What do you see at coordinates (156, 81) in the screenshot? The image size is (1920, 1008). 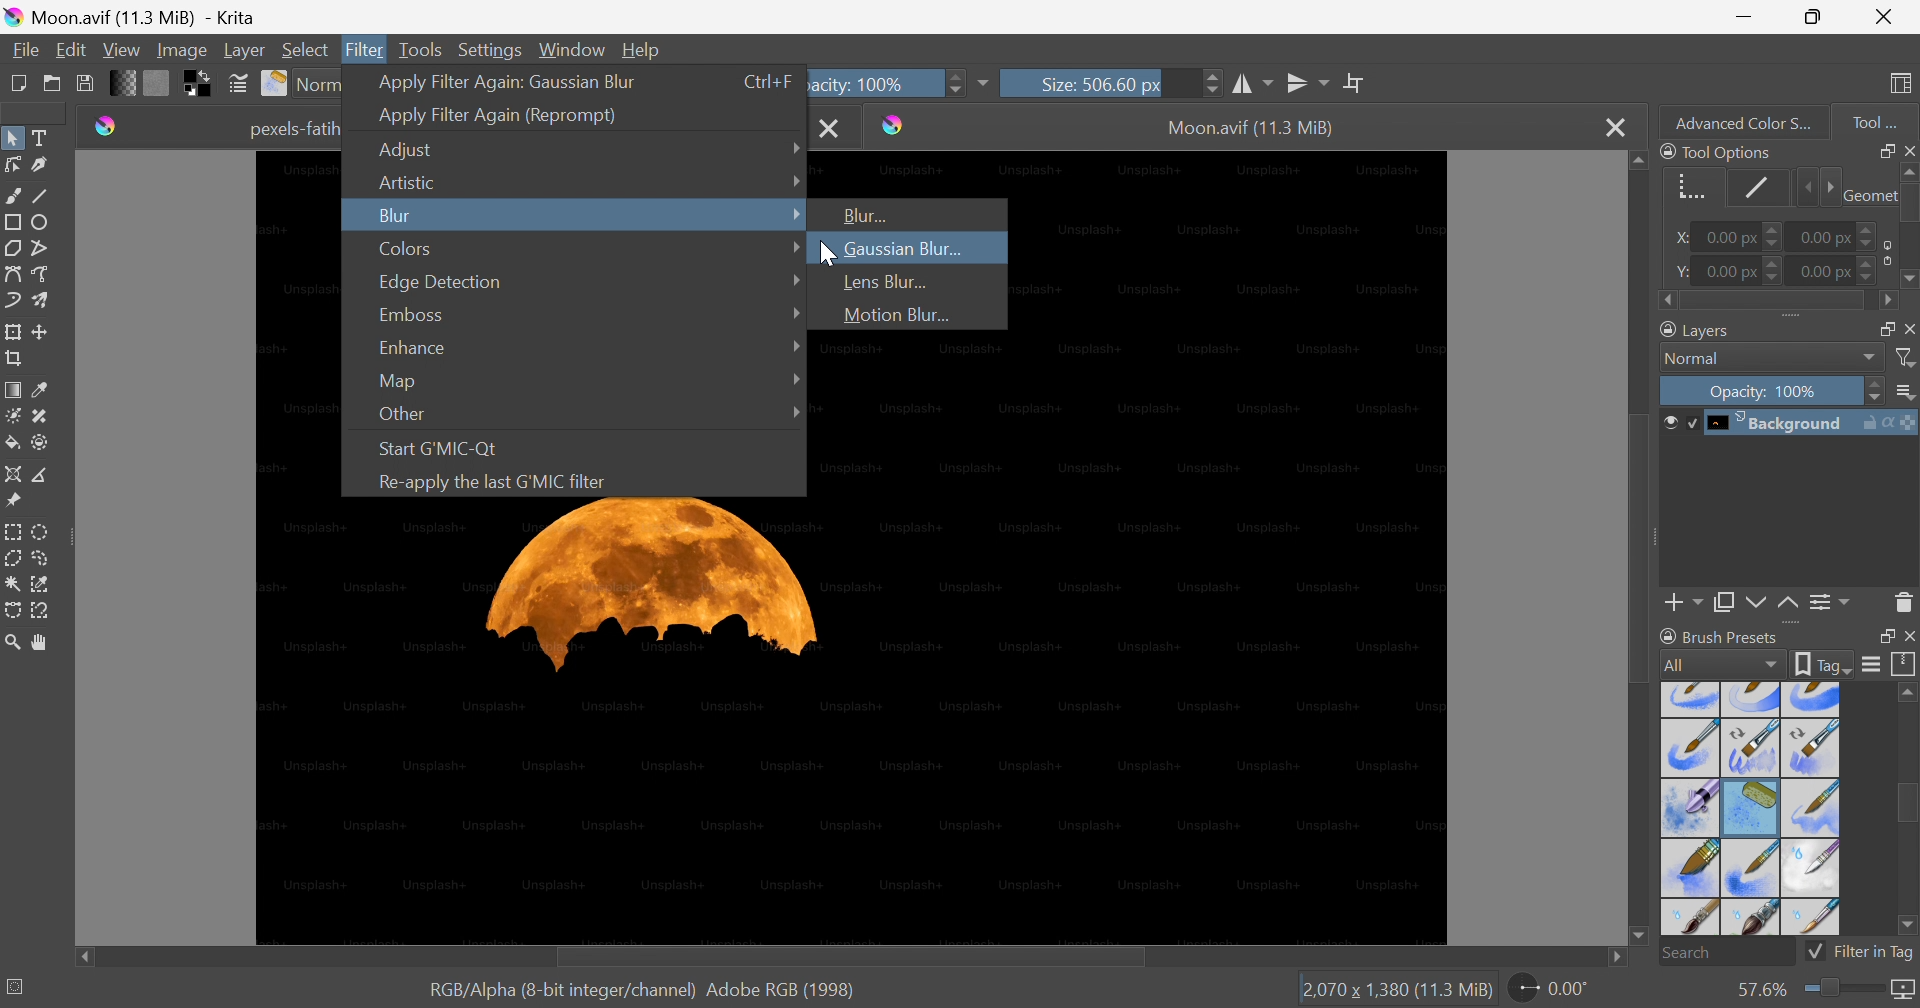 I see `Fill patterns` at bounding box center [156, 81].